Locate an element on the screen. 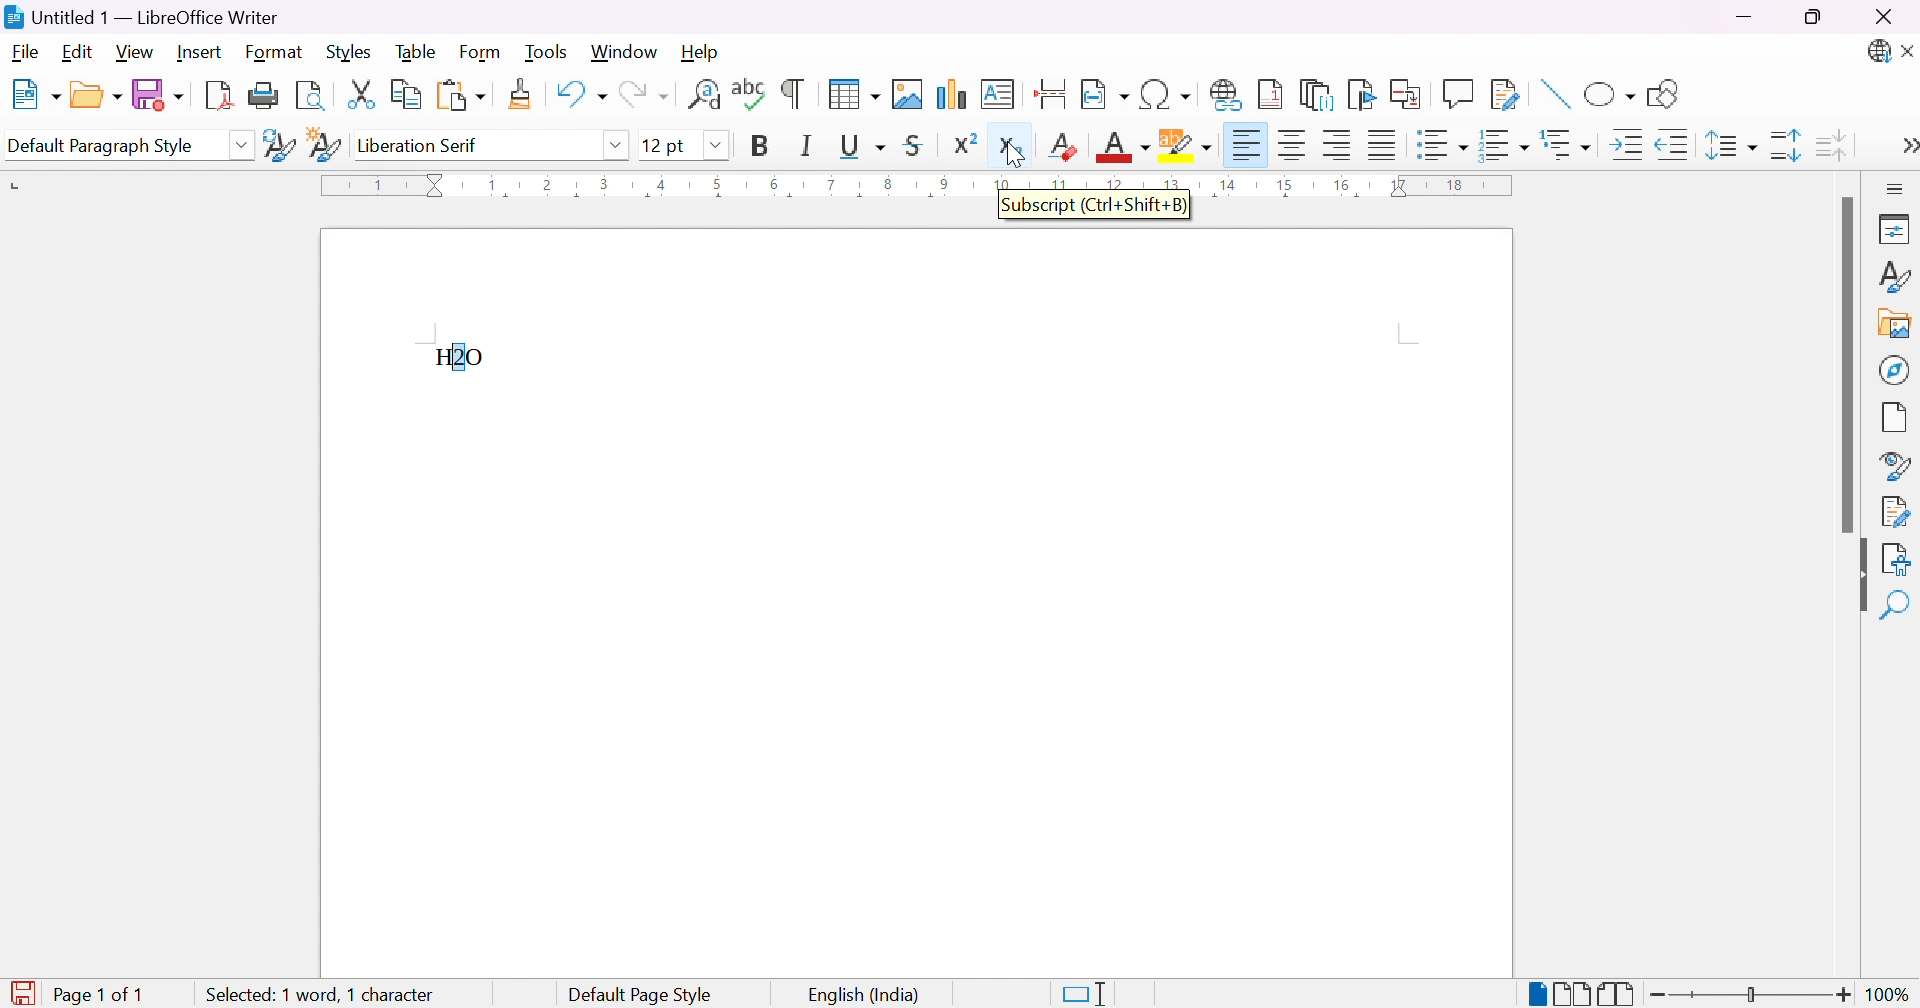  Book view is located at coordinates (1617, 994).